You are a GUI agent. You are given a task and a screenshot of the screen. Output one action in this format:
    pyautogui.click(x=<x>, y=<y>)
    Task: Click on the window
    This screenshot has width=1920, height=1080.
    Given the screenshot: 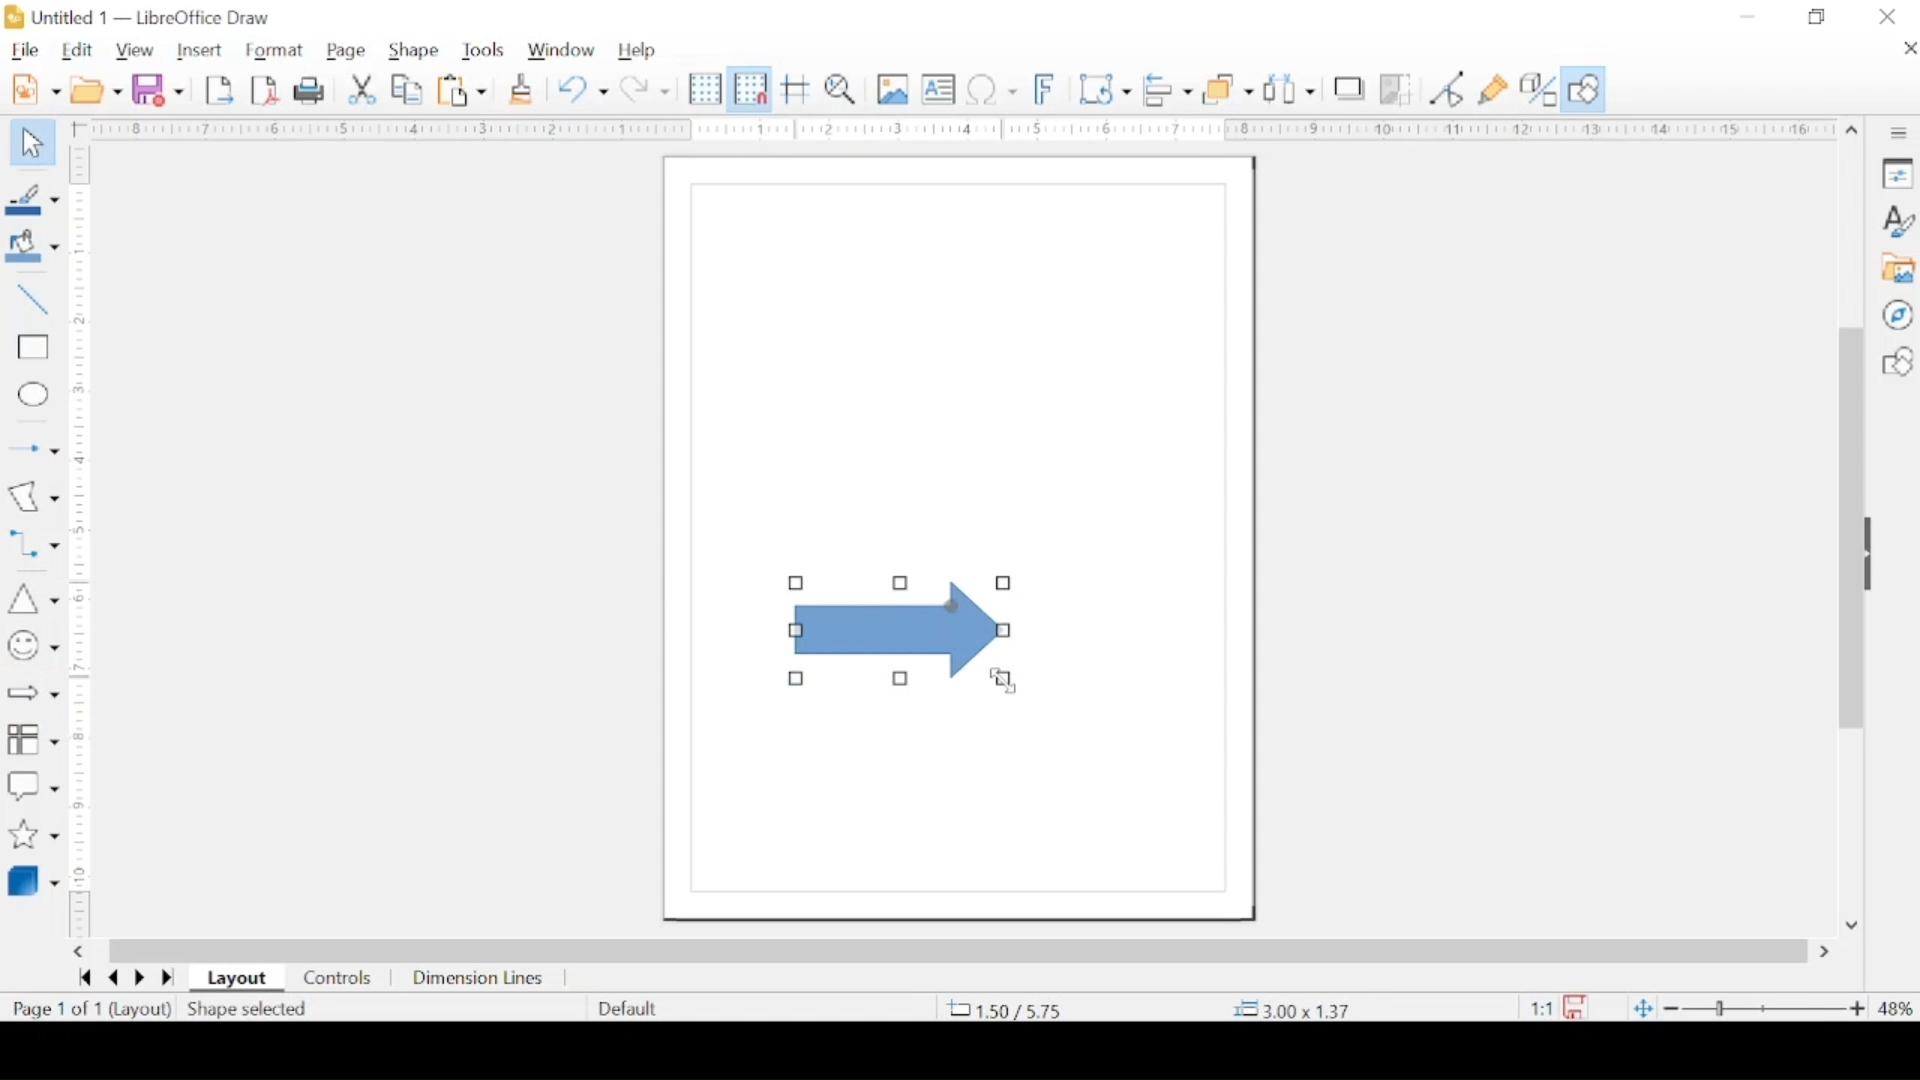 What is the action you would take?
    pyautogui.click(x=563, y=50)
    